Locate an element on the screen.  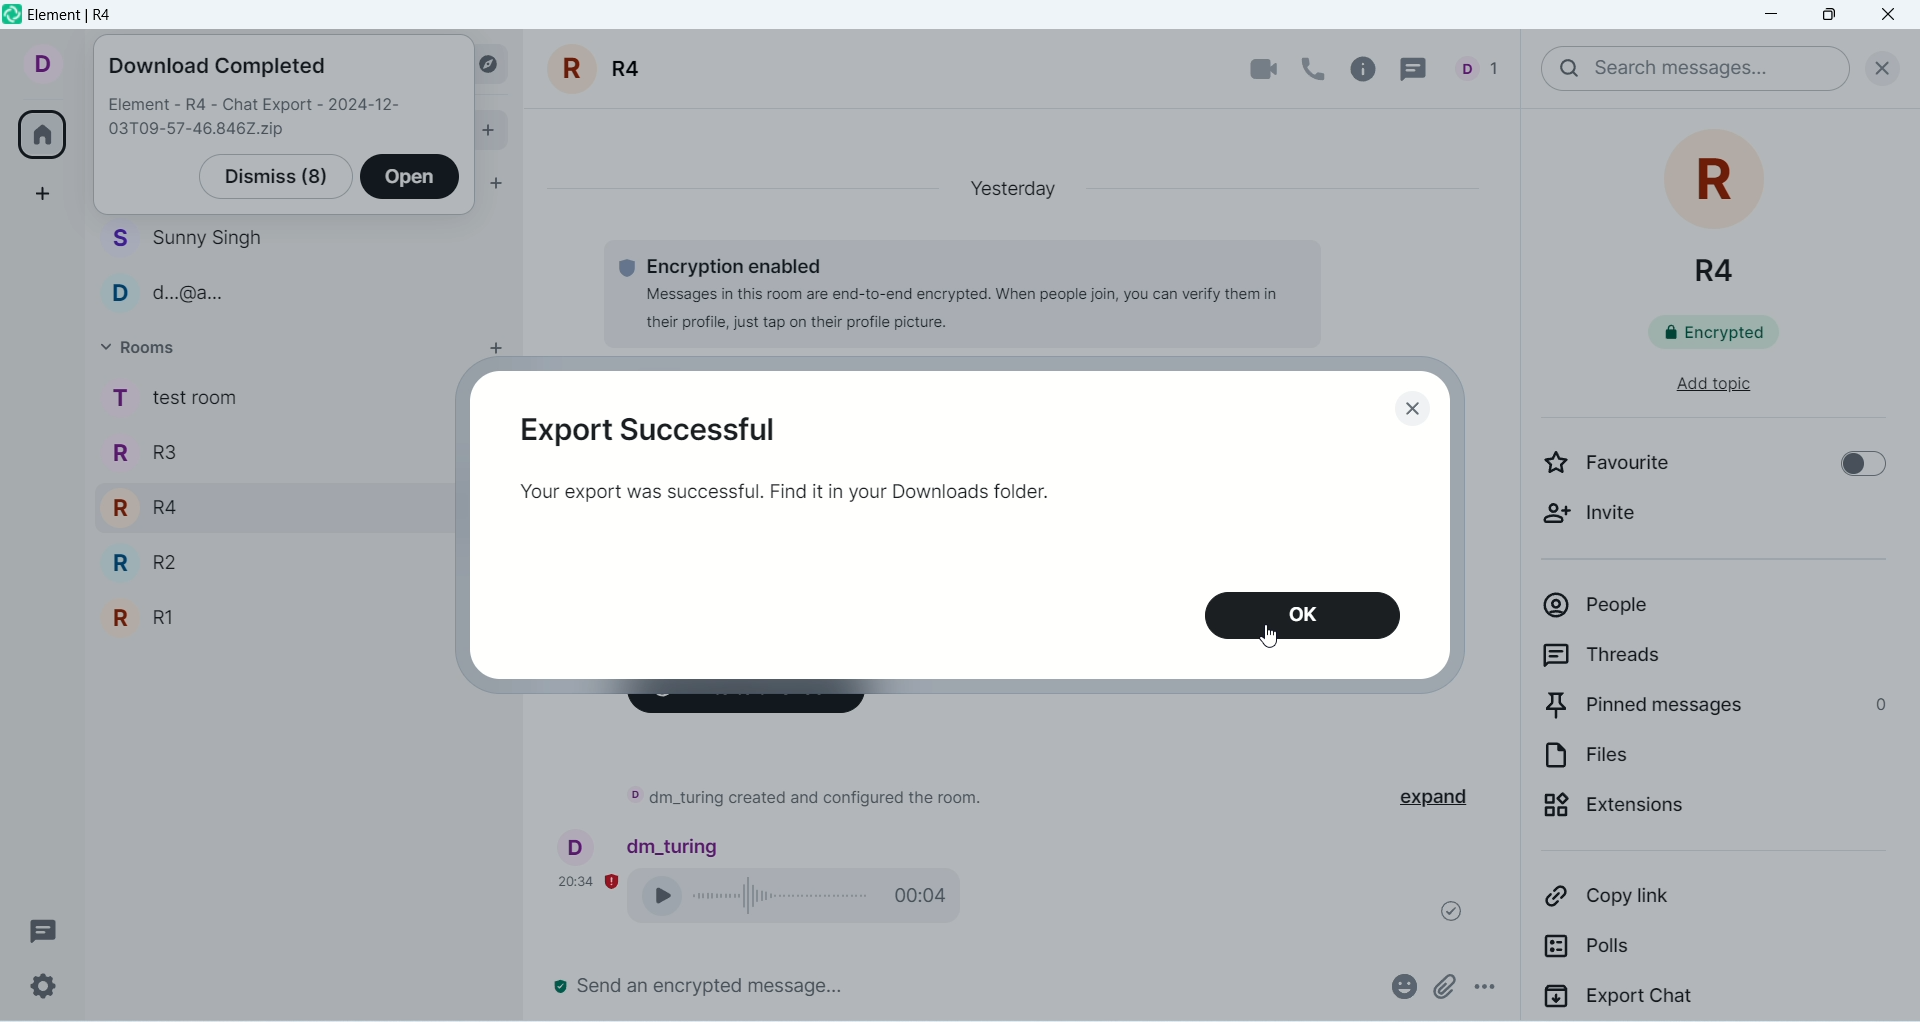
export chat is located at coordinates (1711, 1000).